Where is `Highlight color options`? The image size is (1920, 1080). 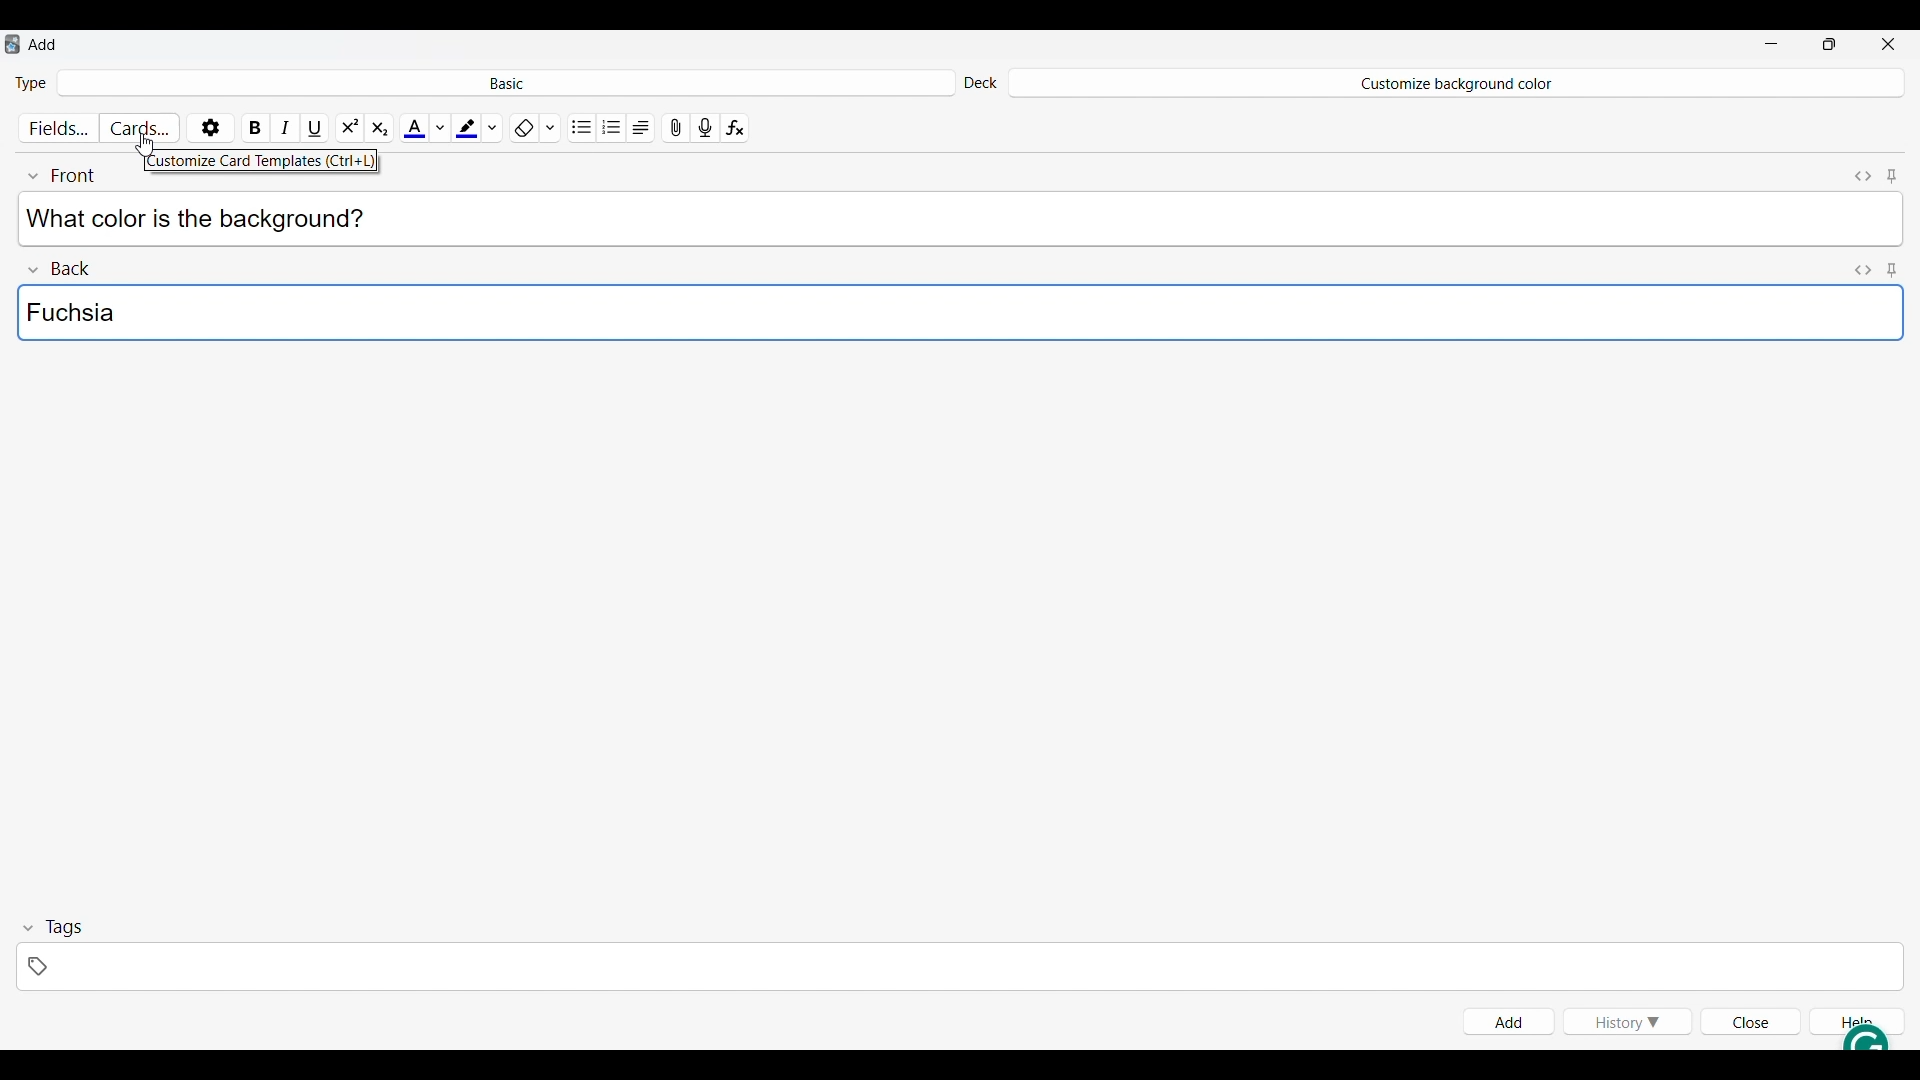
Highlight color options is located at coordinates (493, 124).